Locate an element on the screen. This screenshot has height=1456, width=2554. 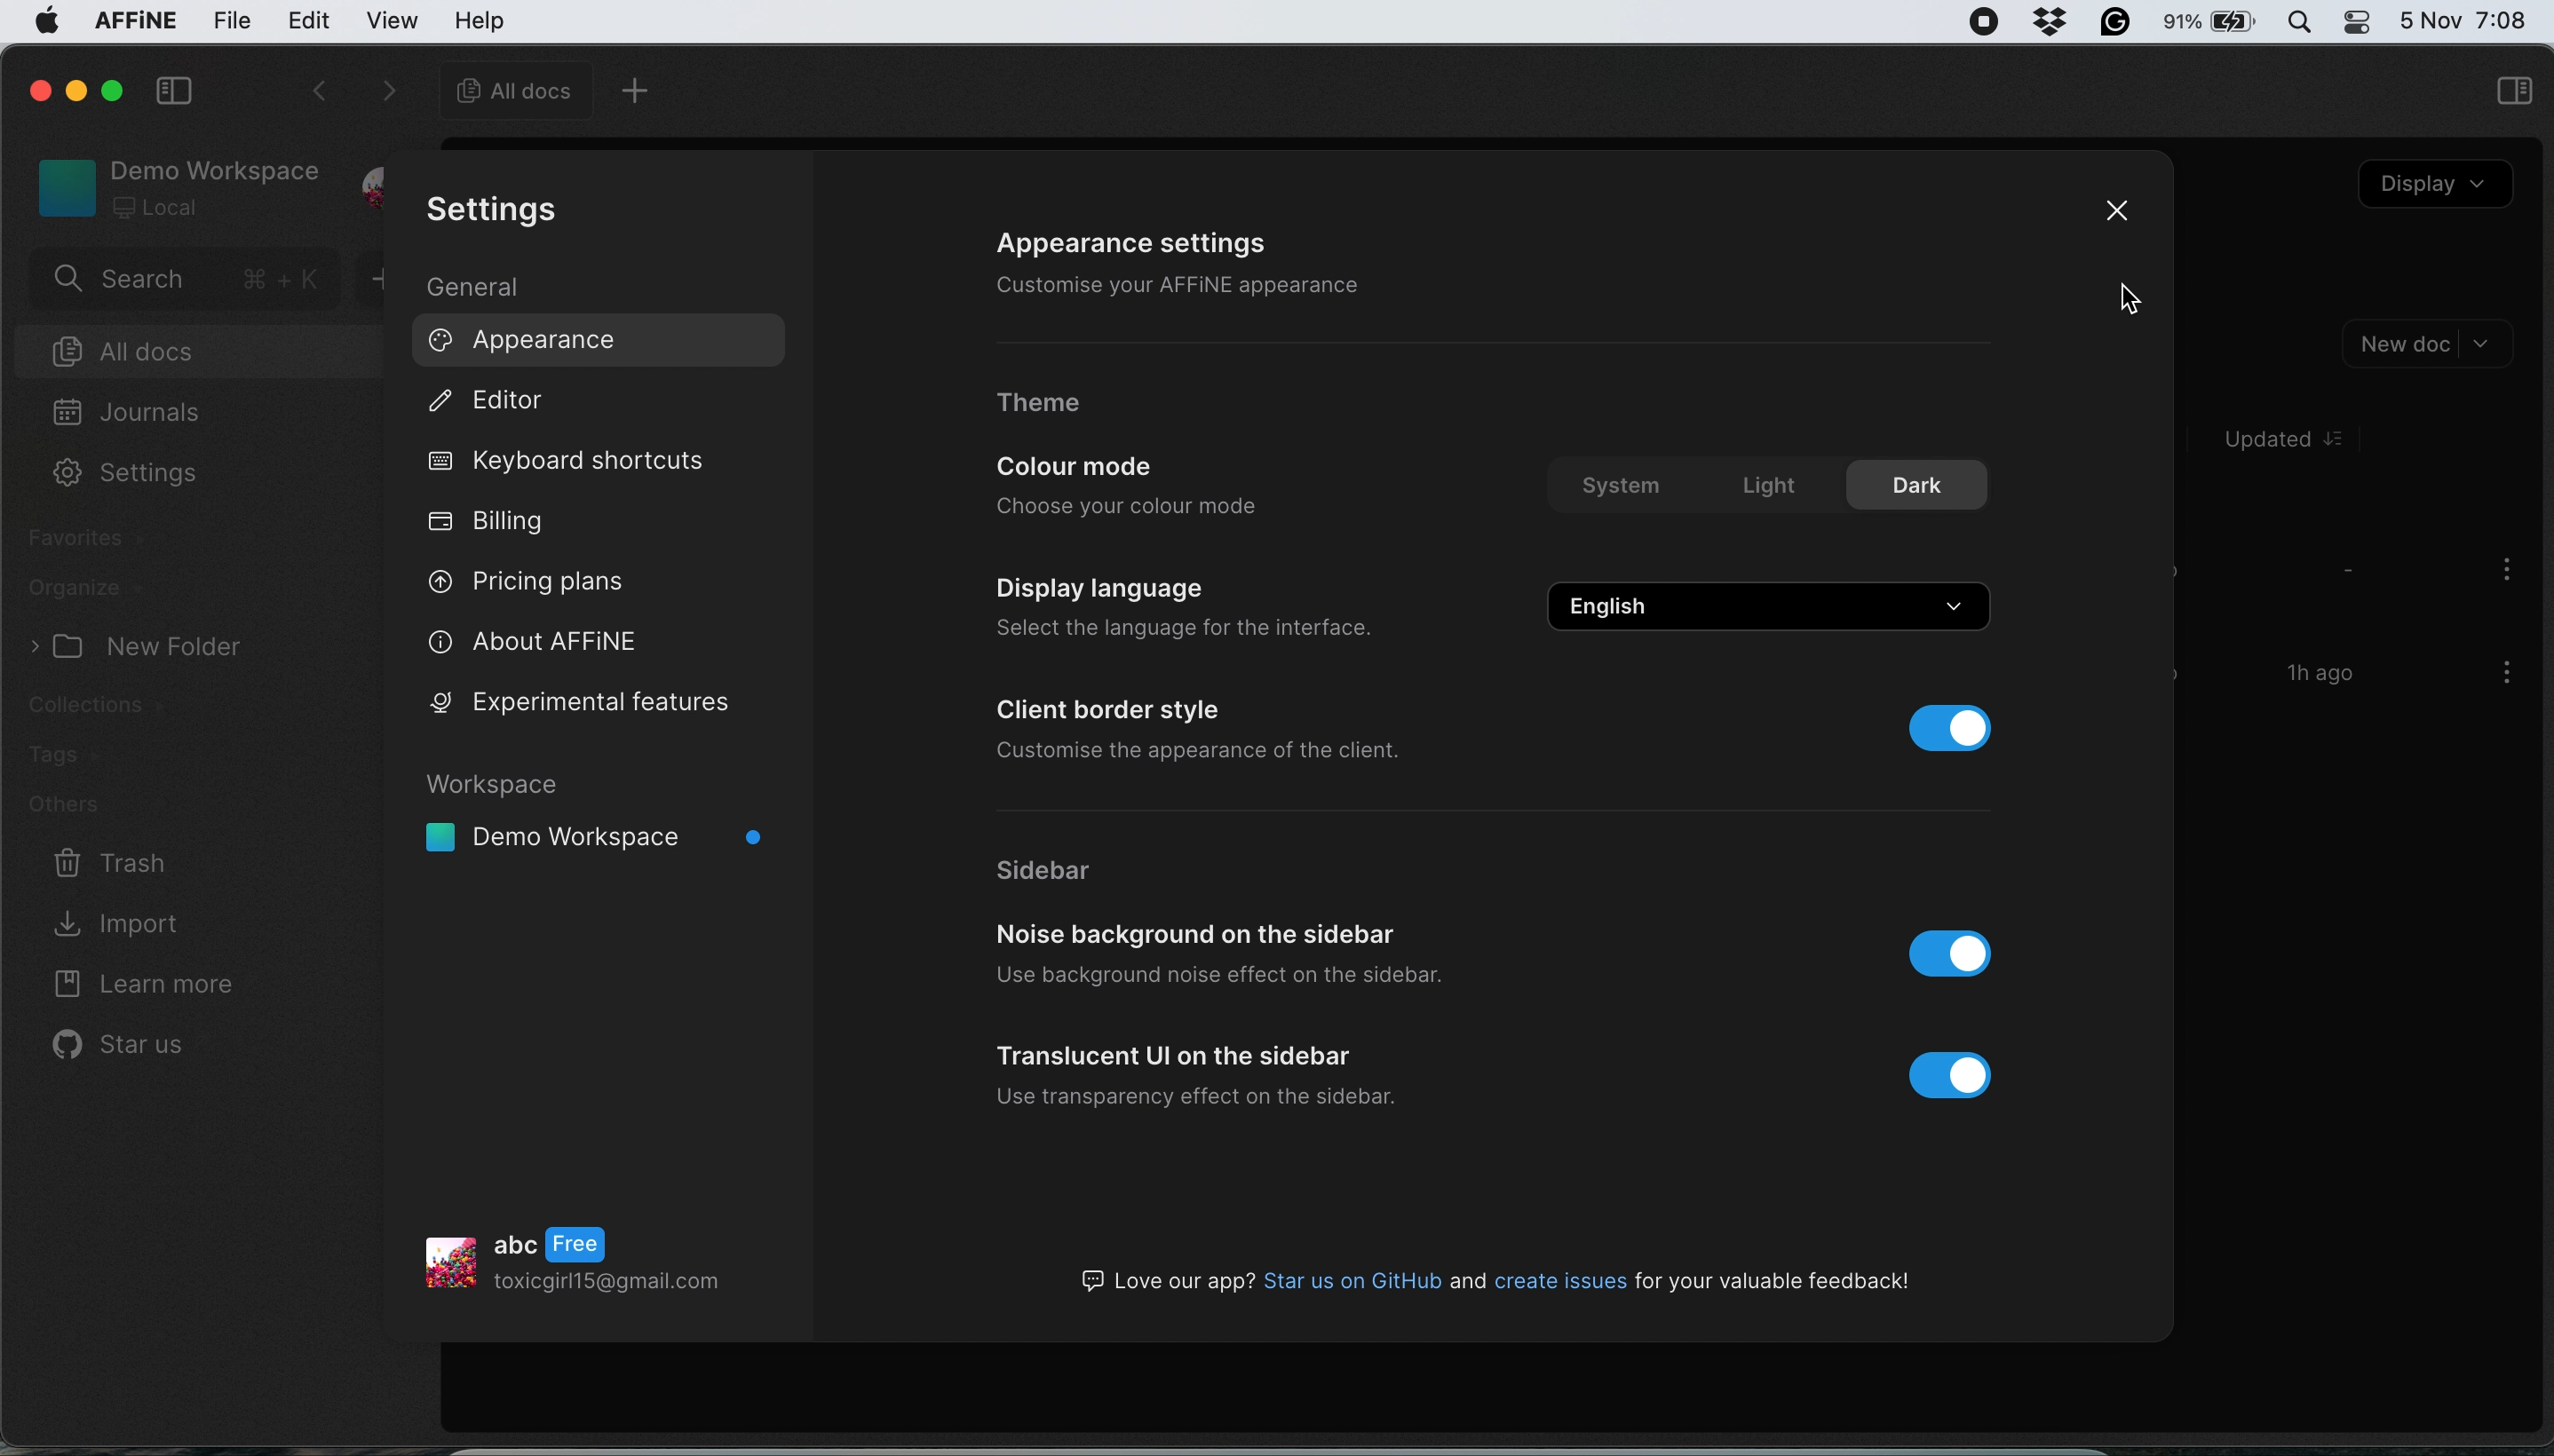
experimental features is located at coordinates (596, 707).